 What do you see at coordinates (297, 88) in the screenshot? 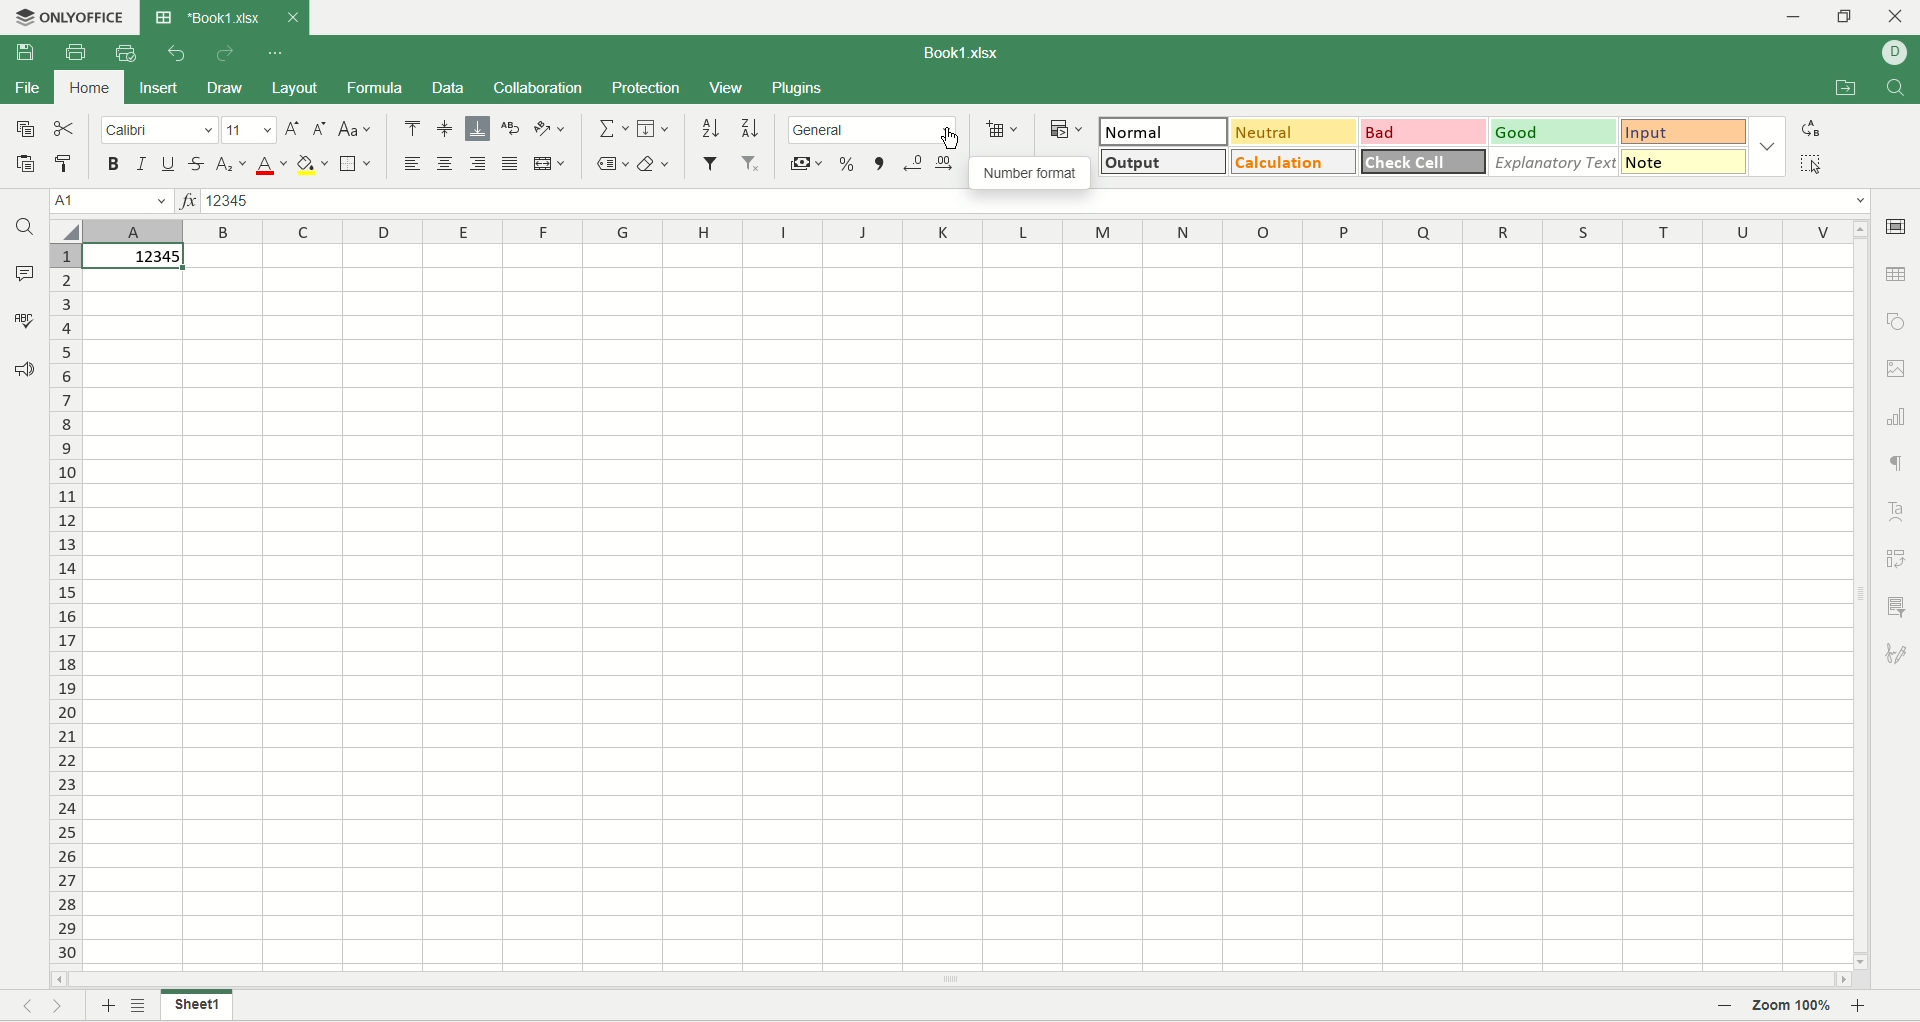
I see `layout` at bounding box center [297, 88].